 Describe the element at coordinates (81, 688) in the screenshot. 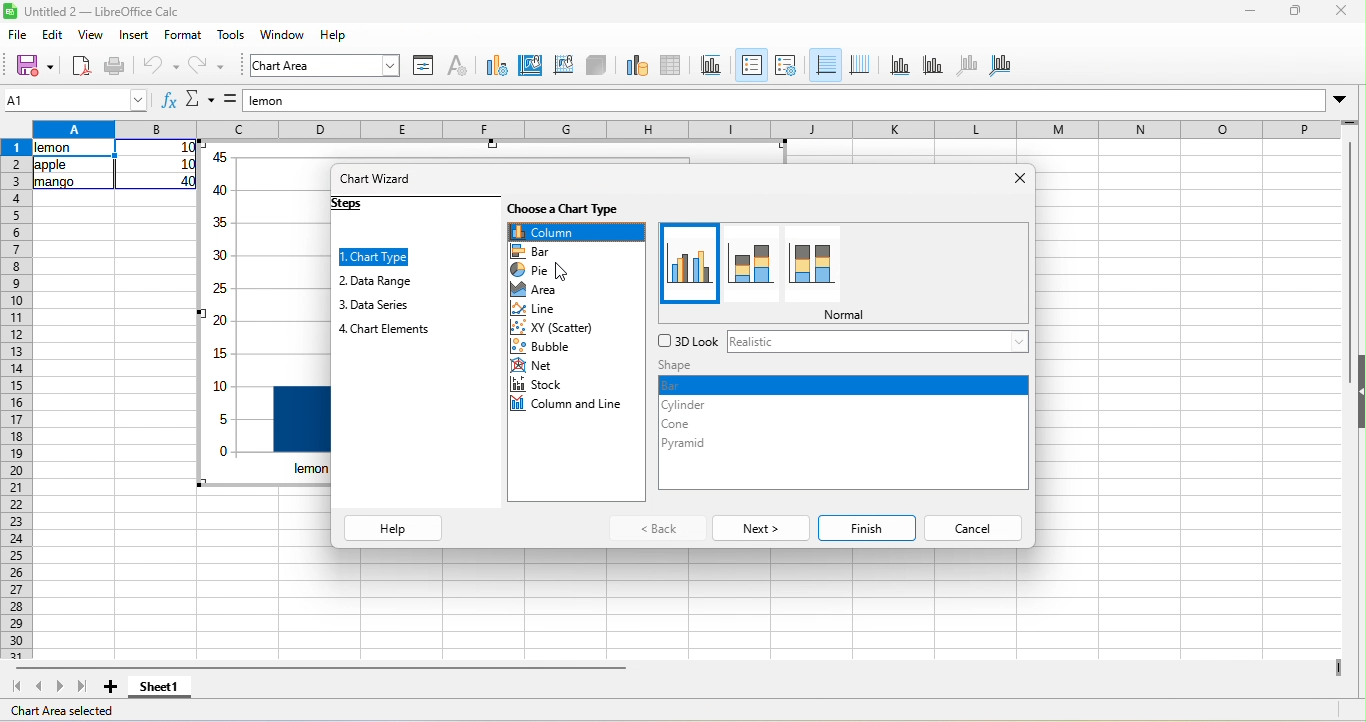

I see `scroll to last sheet` at that location.